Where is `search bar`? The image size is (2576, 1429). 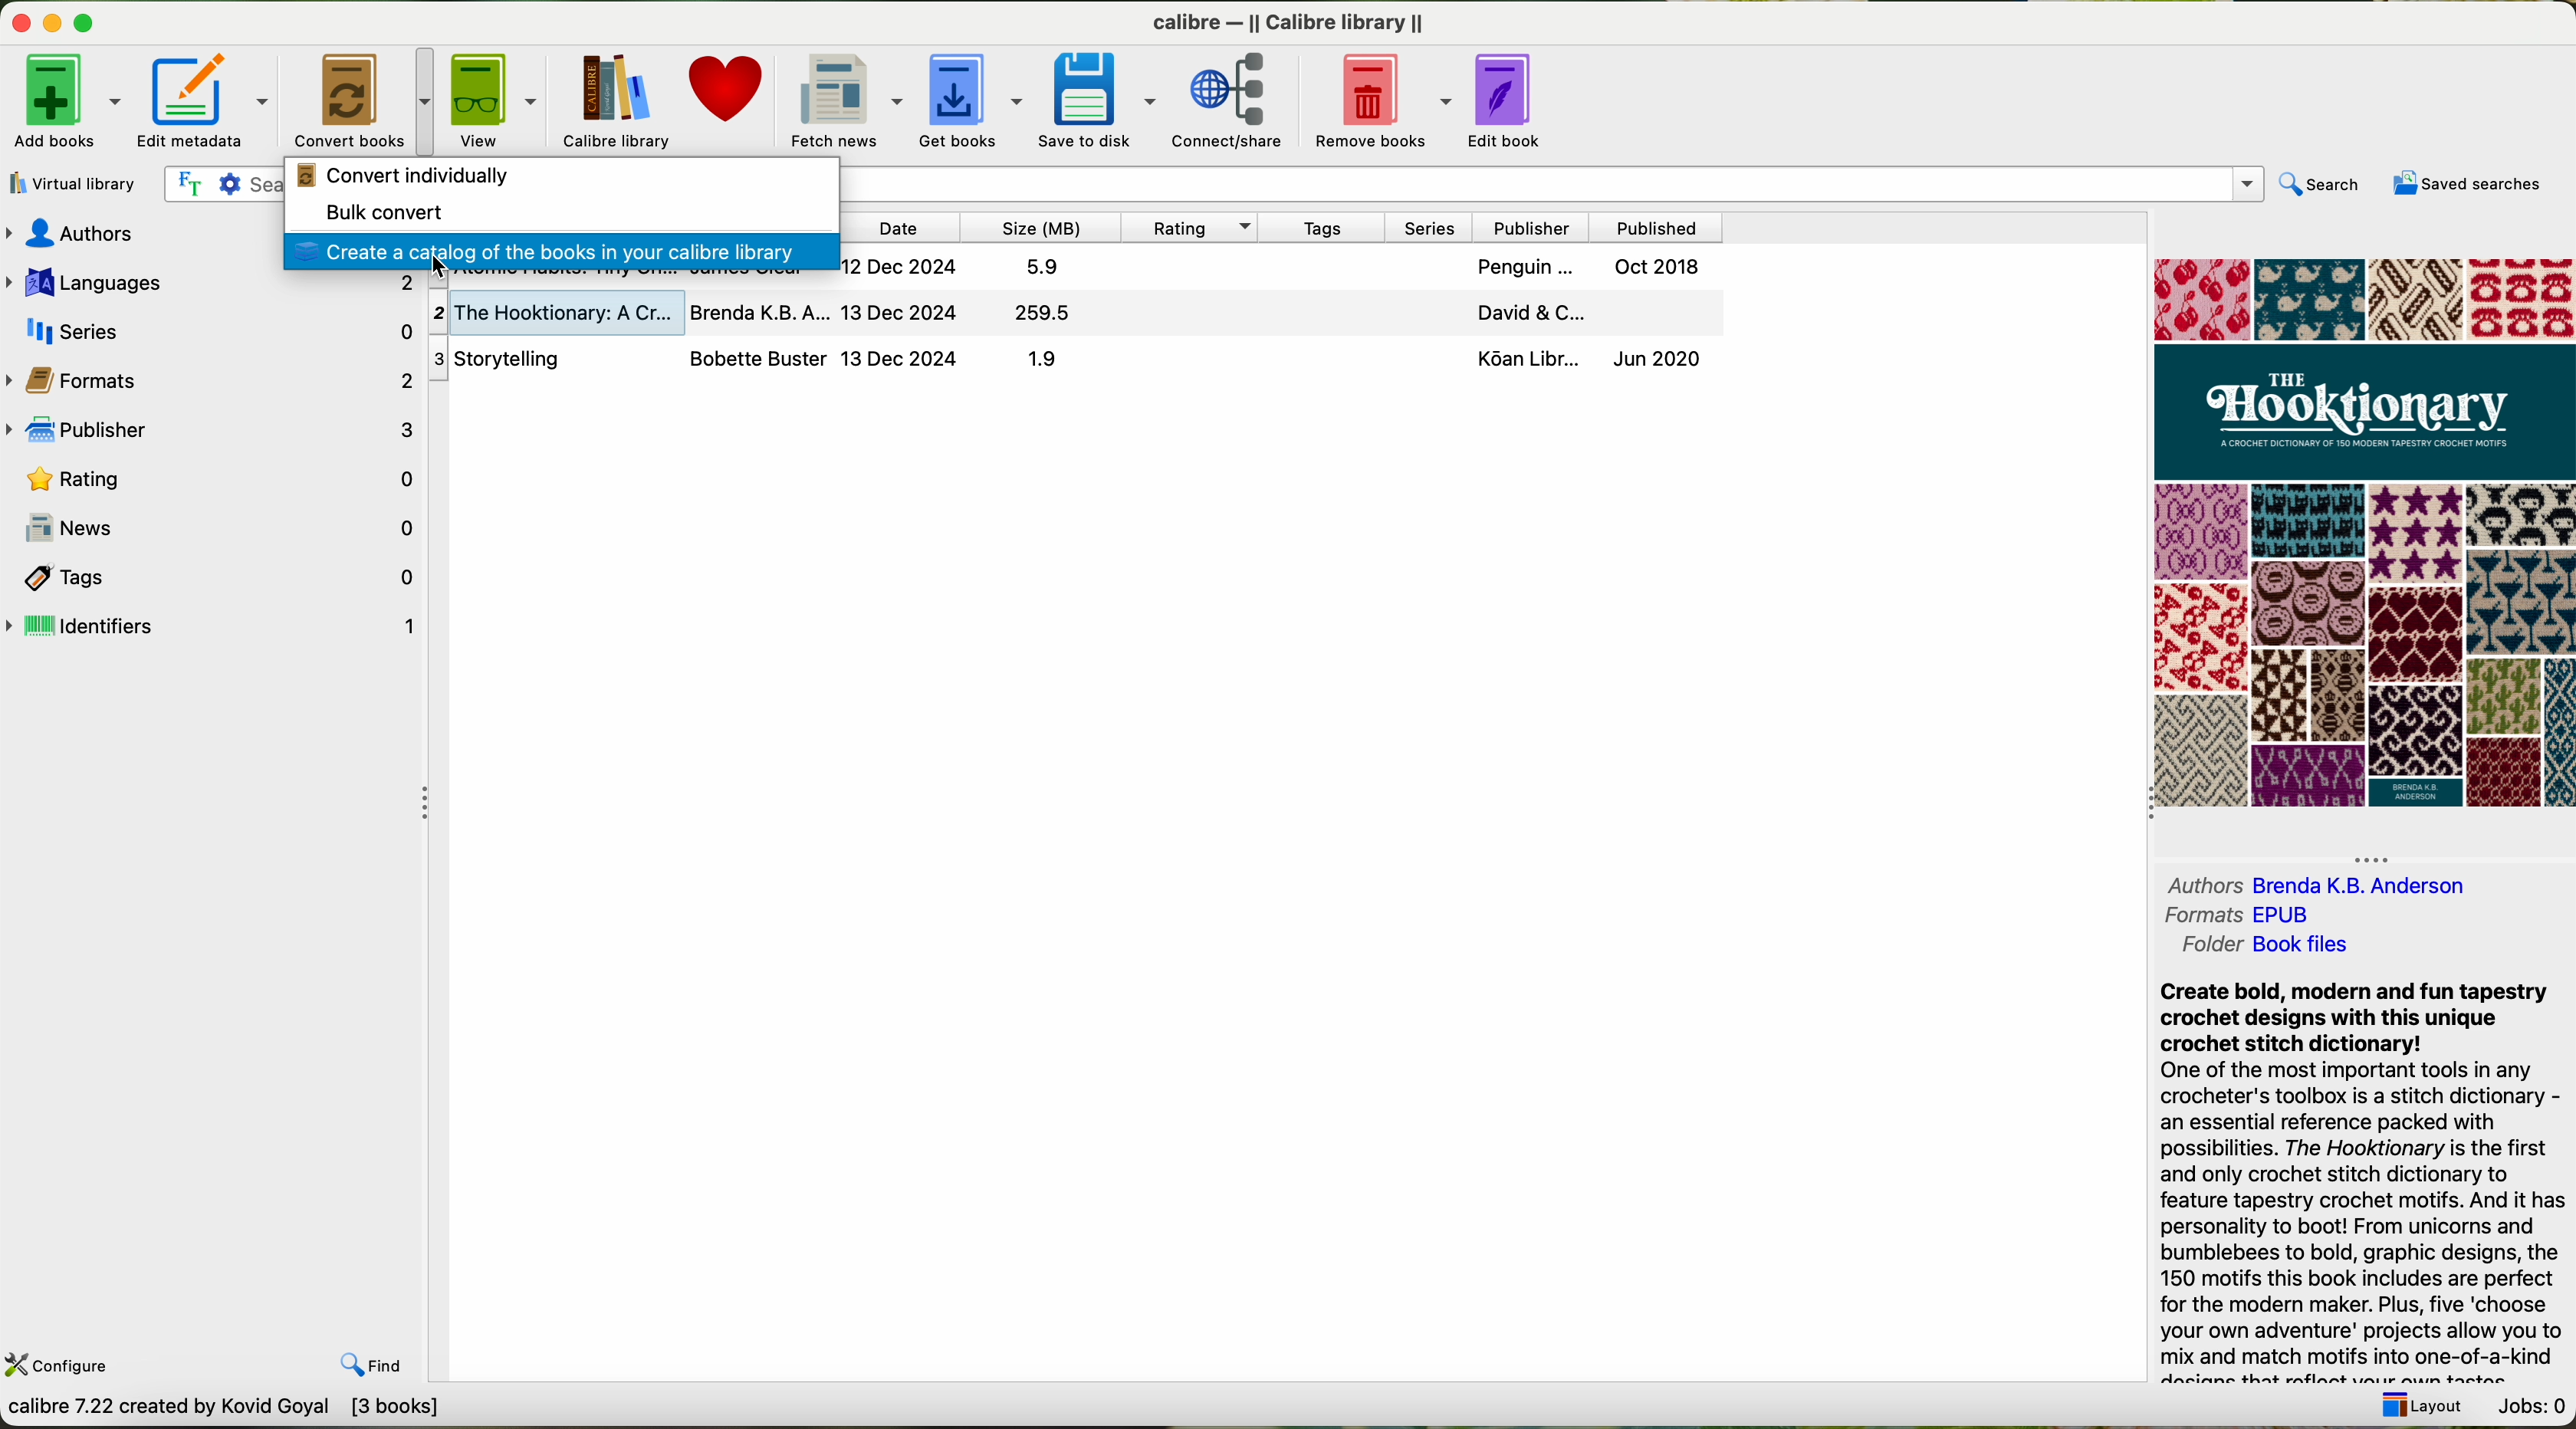
search bar is located at coordinates (222, 185).